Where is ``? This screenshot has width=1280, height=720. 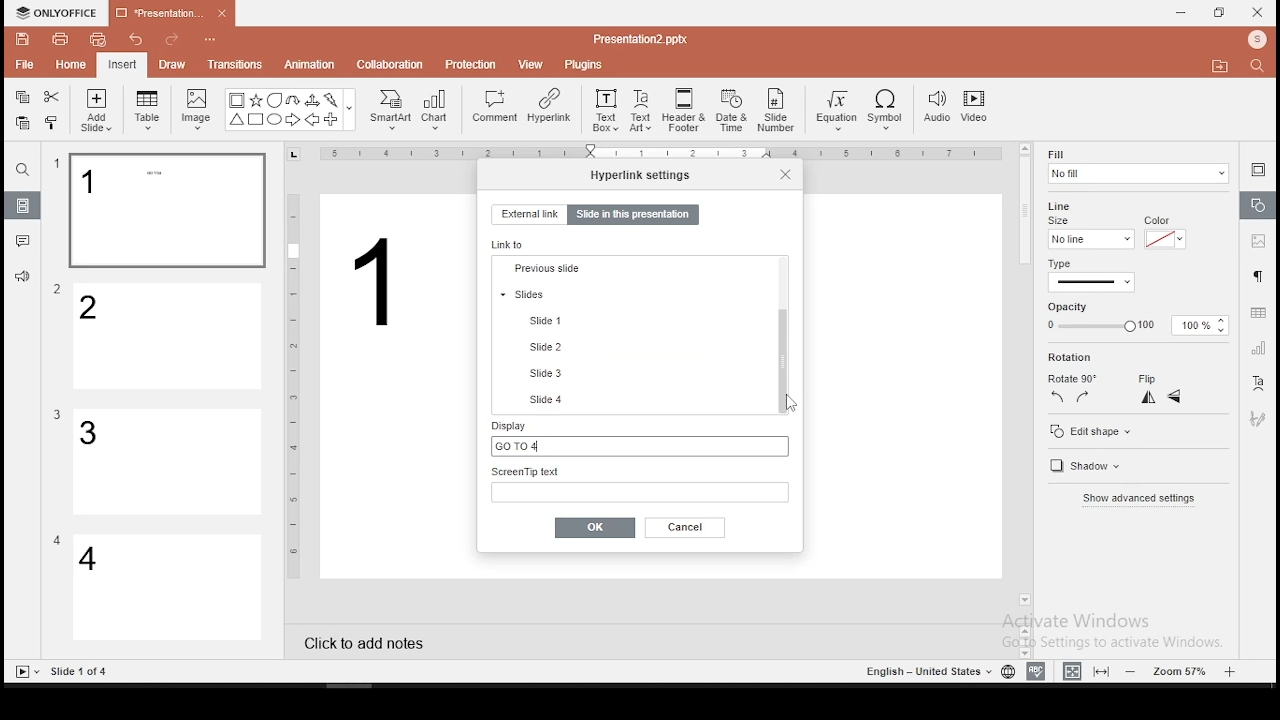  is located at coordinates (379, 281).